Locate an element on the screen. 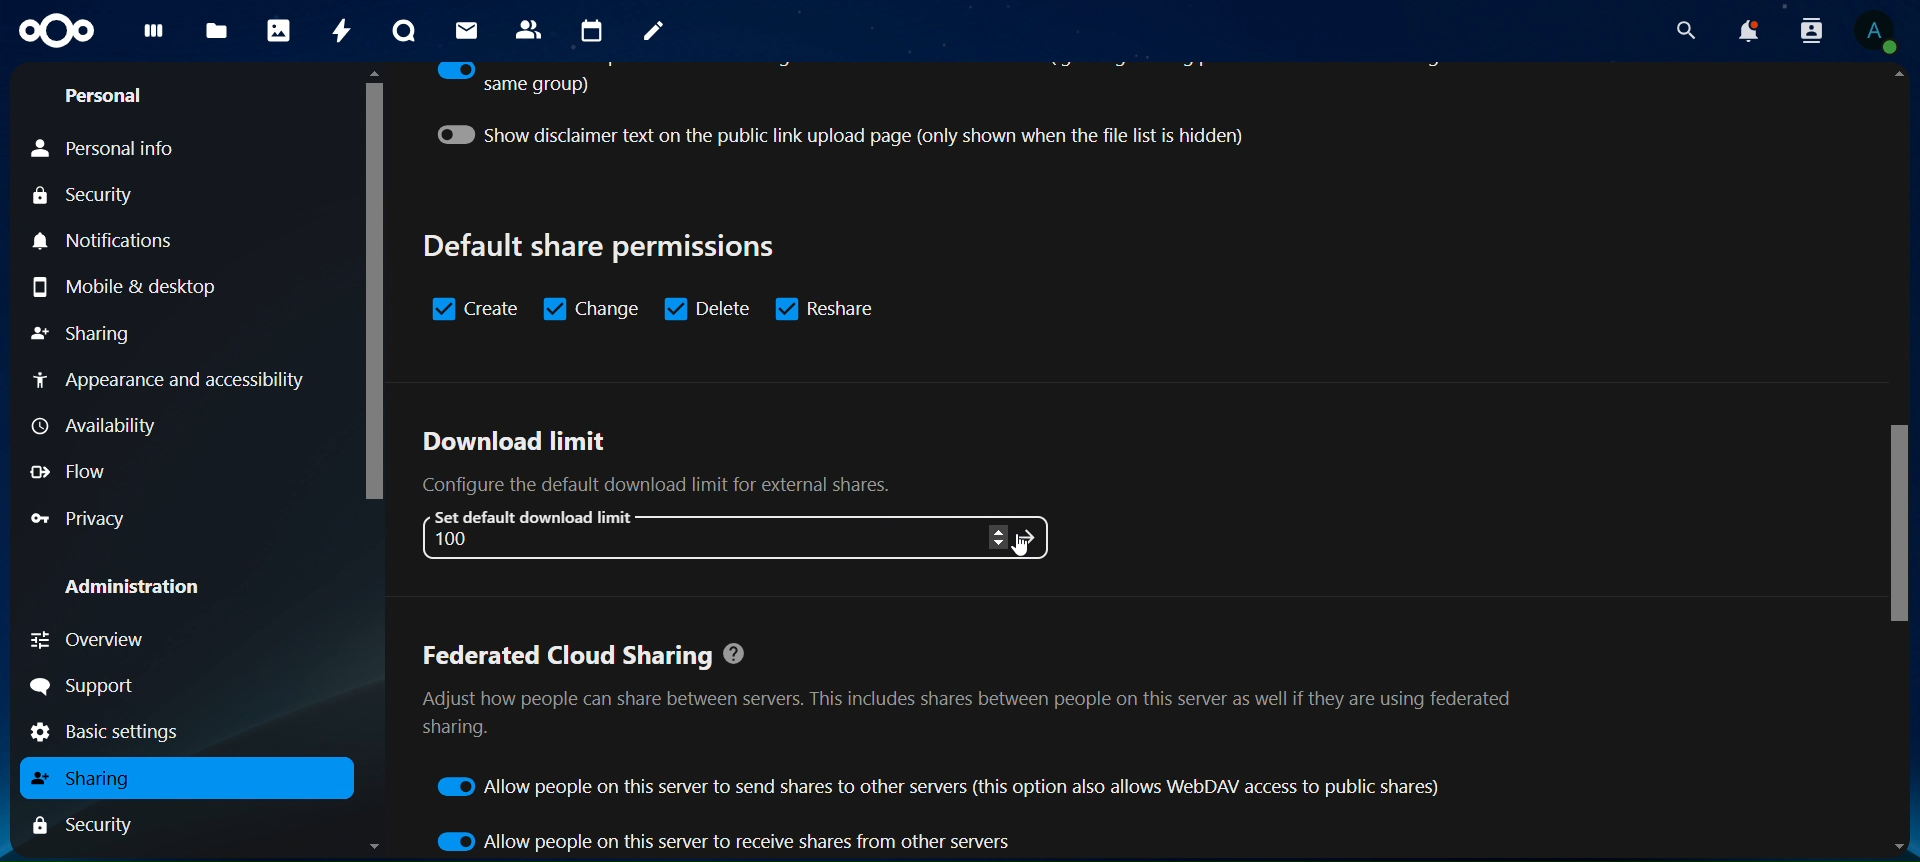 This screenshot has height=862, width=1920. 100 is located at coordinates (460, 539).